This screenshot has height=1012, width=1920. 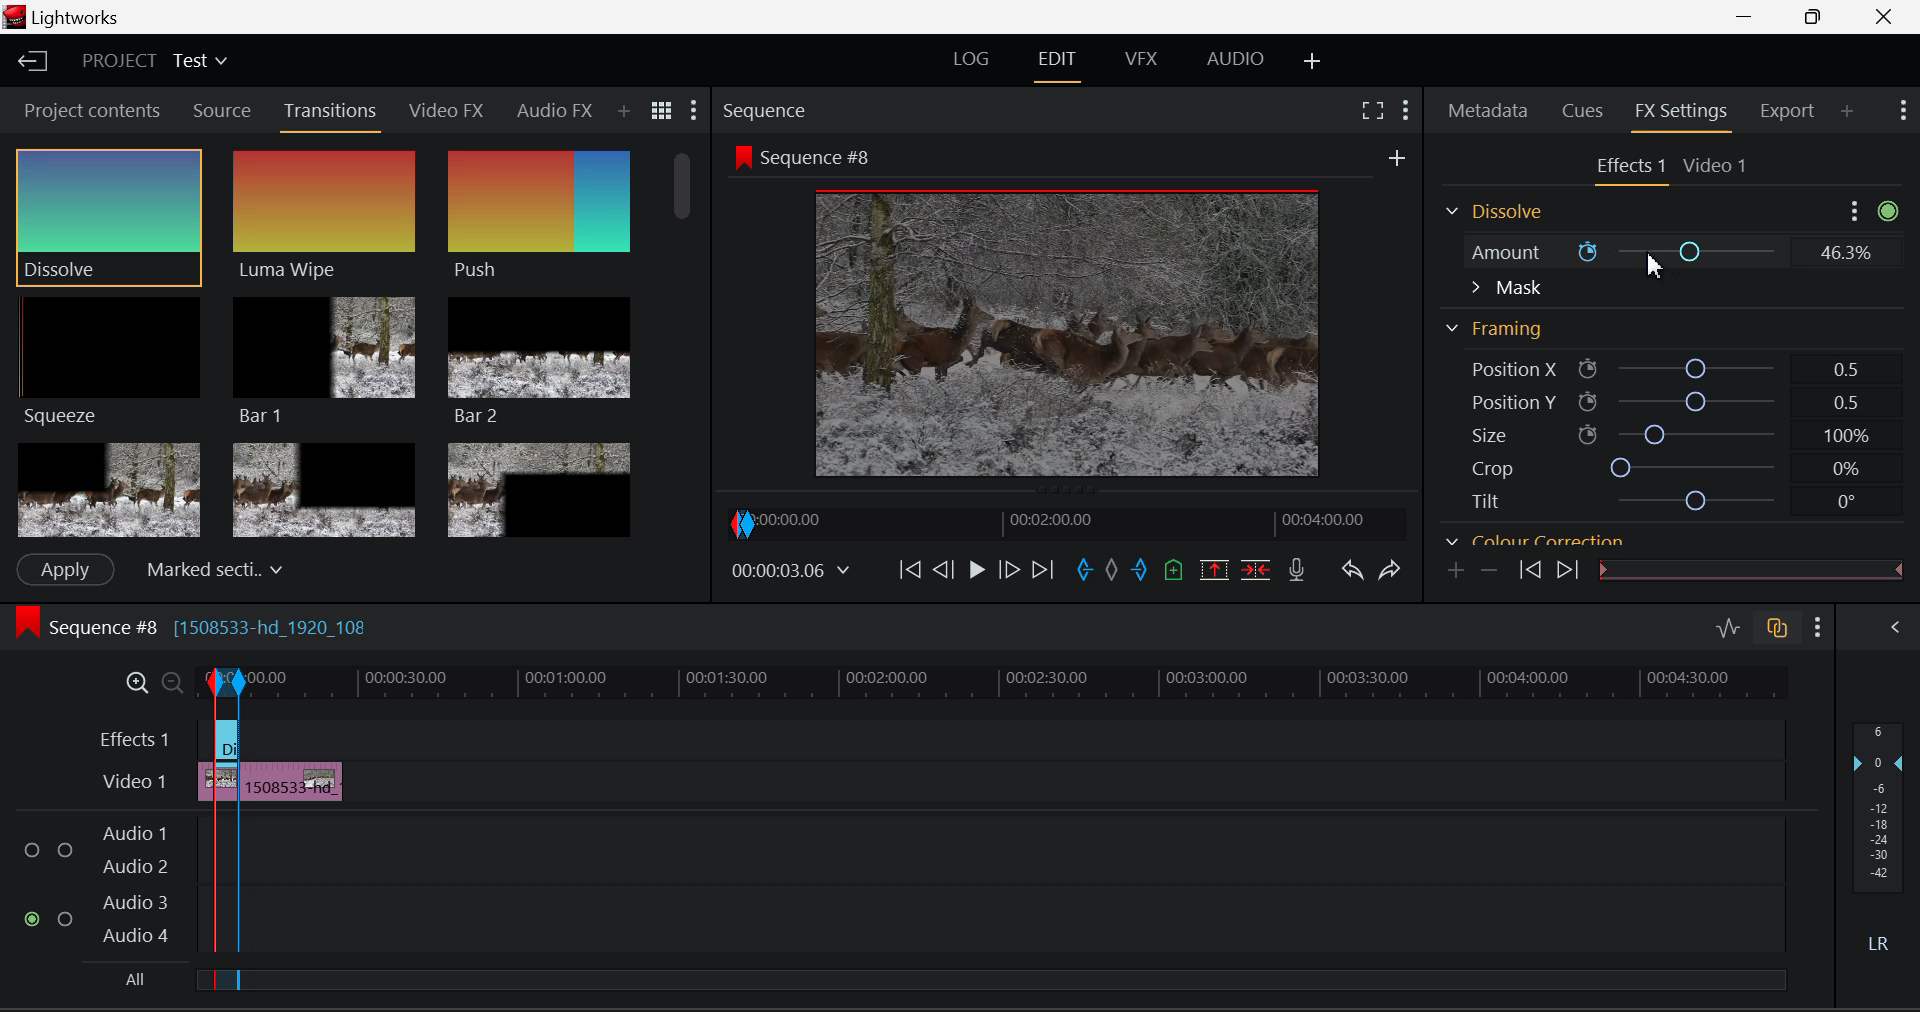 What do you see at coordinates (209, 567) in the screenshot?
I see `Centered here` at bounding box center [209, 567].